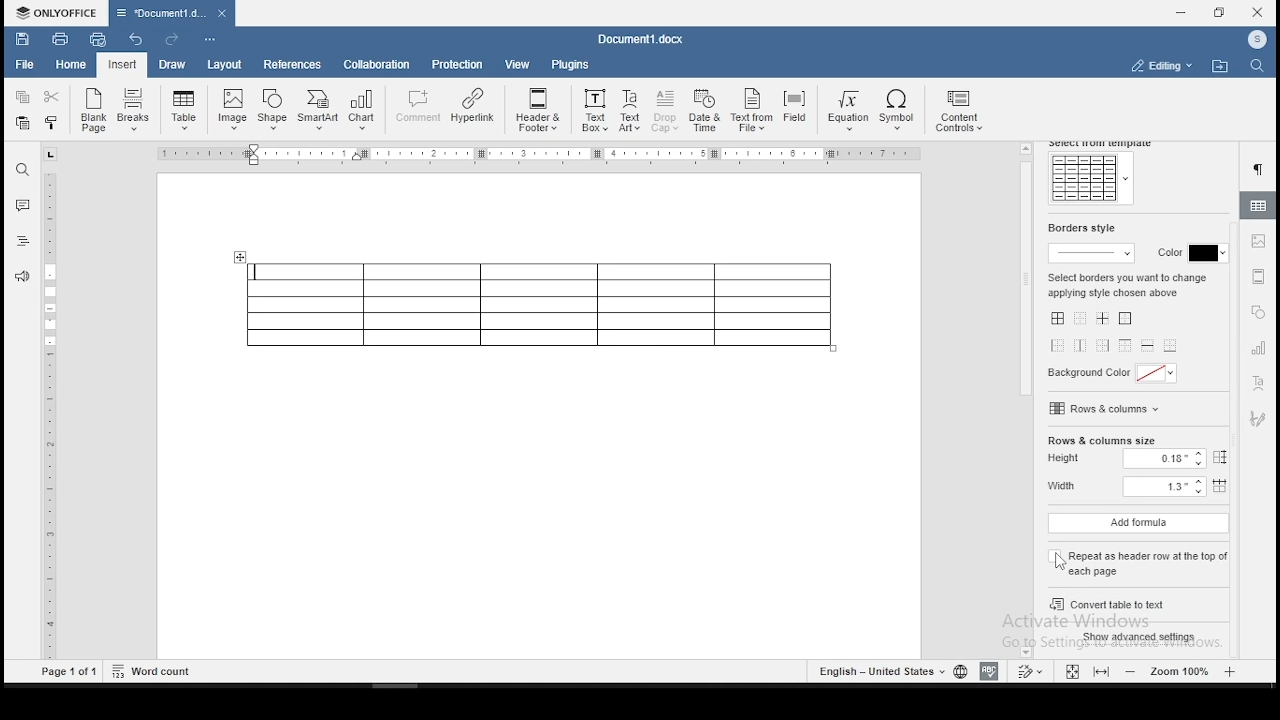  Describe the element at coordinates (1128, 283) in the screenshot. I see `selected borders you want to change applying style chosen above` at that location.